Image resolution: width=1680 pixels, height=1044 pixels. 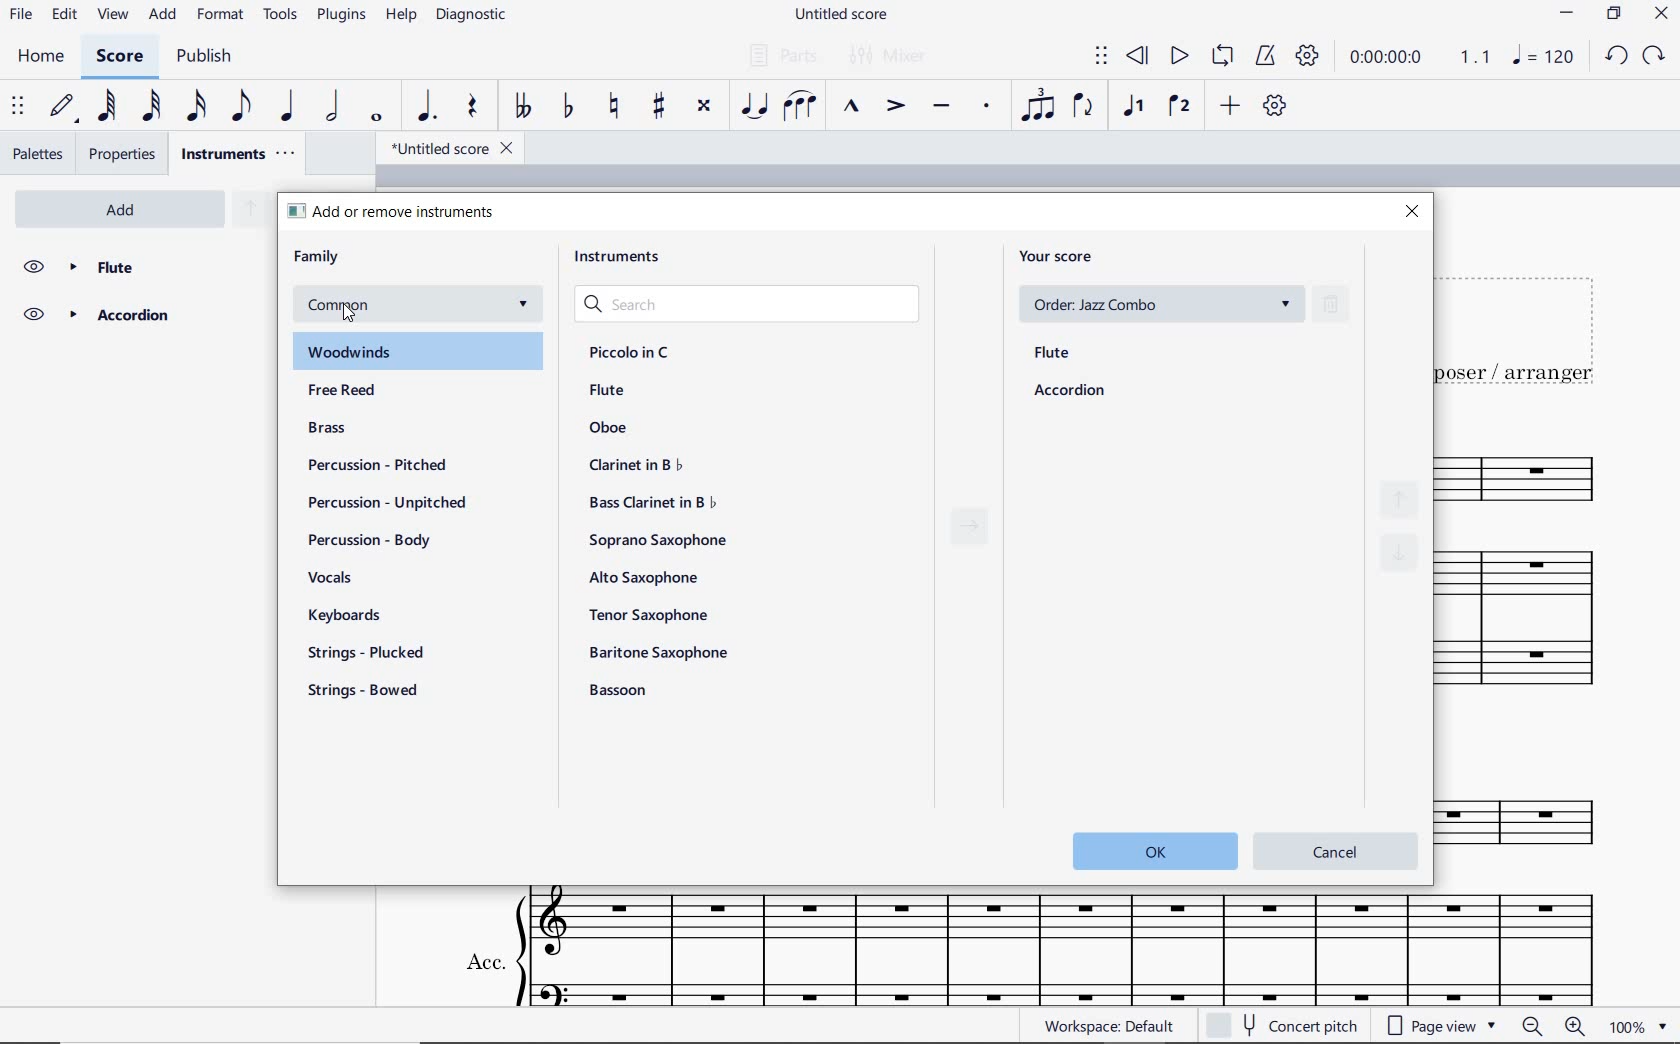 I want to click on add, so click(x=1228, y=107).